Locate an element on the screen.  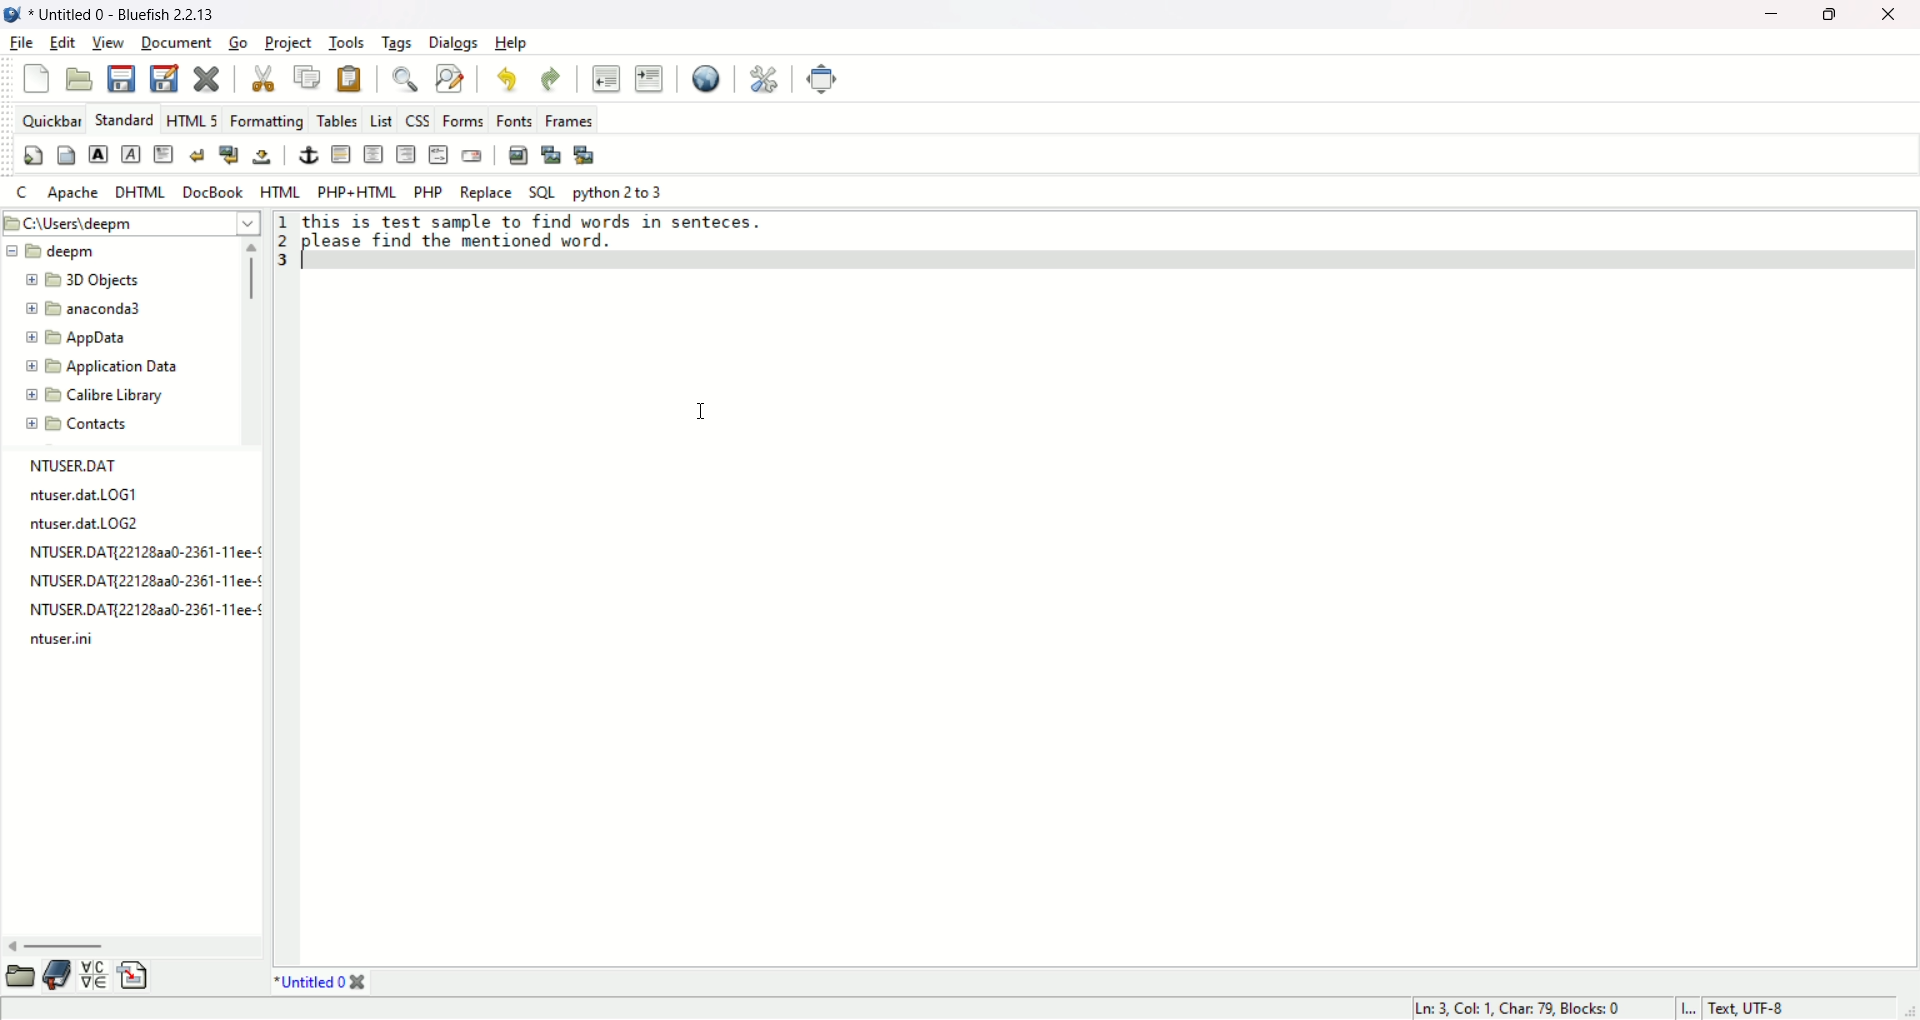
email is located at coordinates (470, 155).